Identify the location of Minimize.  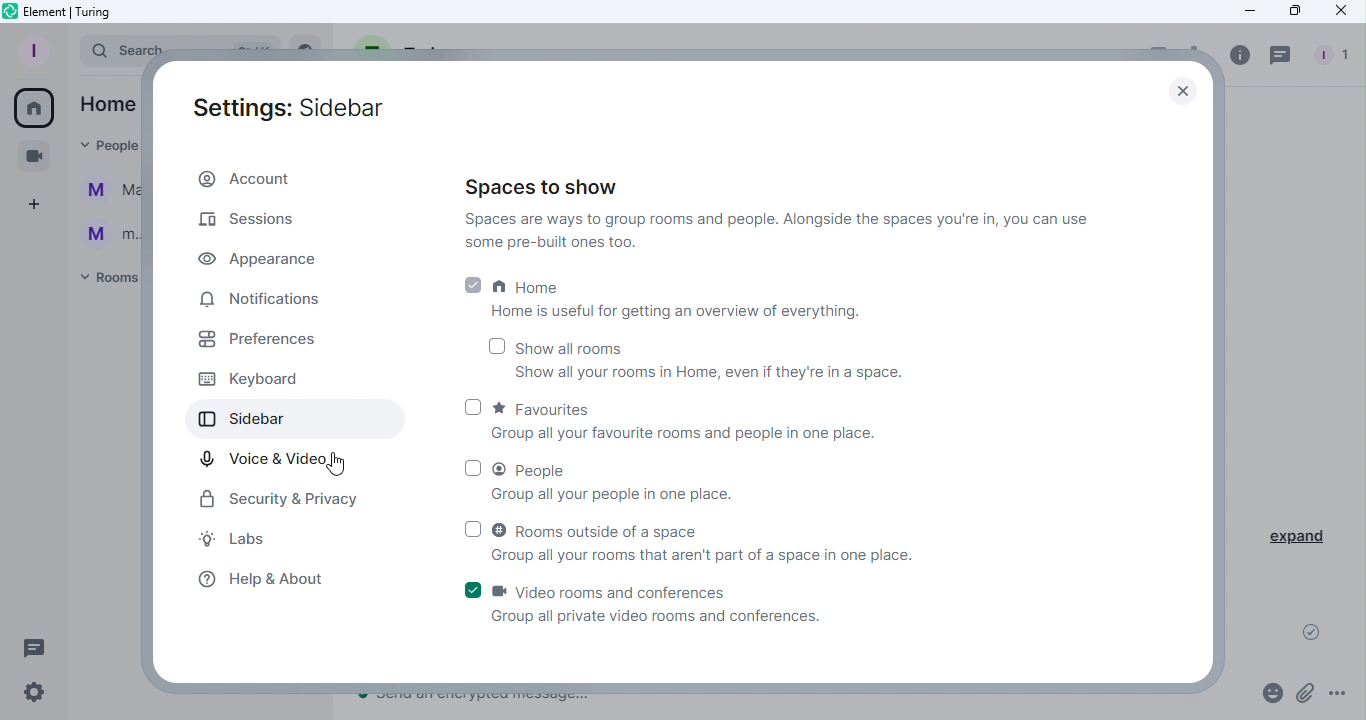
(1249, 12).